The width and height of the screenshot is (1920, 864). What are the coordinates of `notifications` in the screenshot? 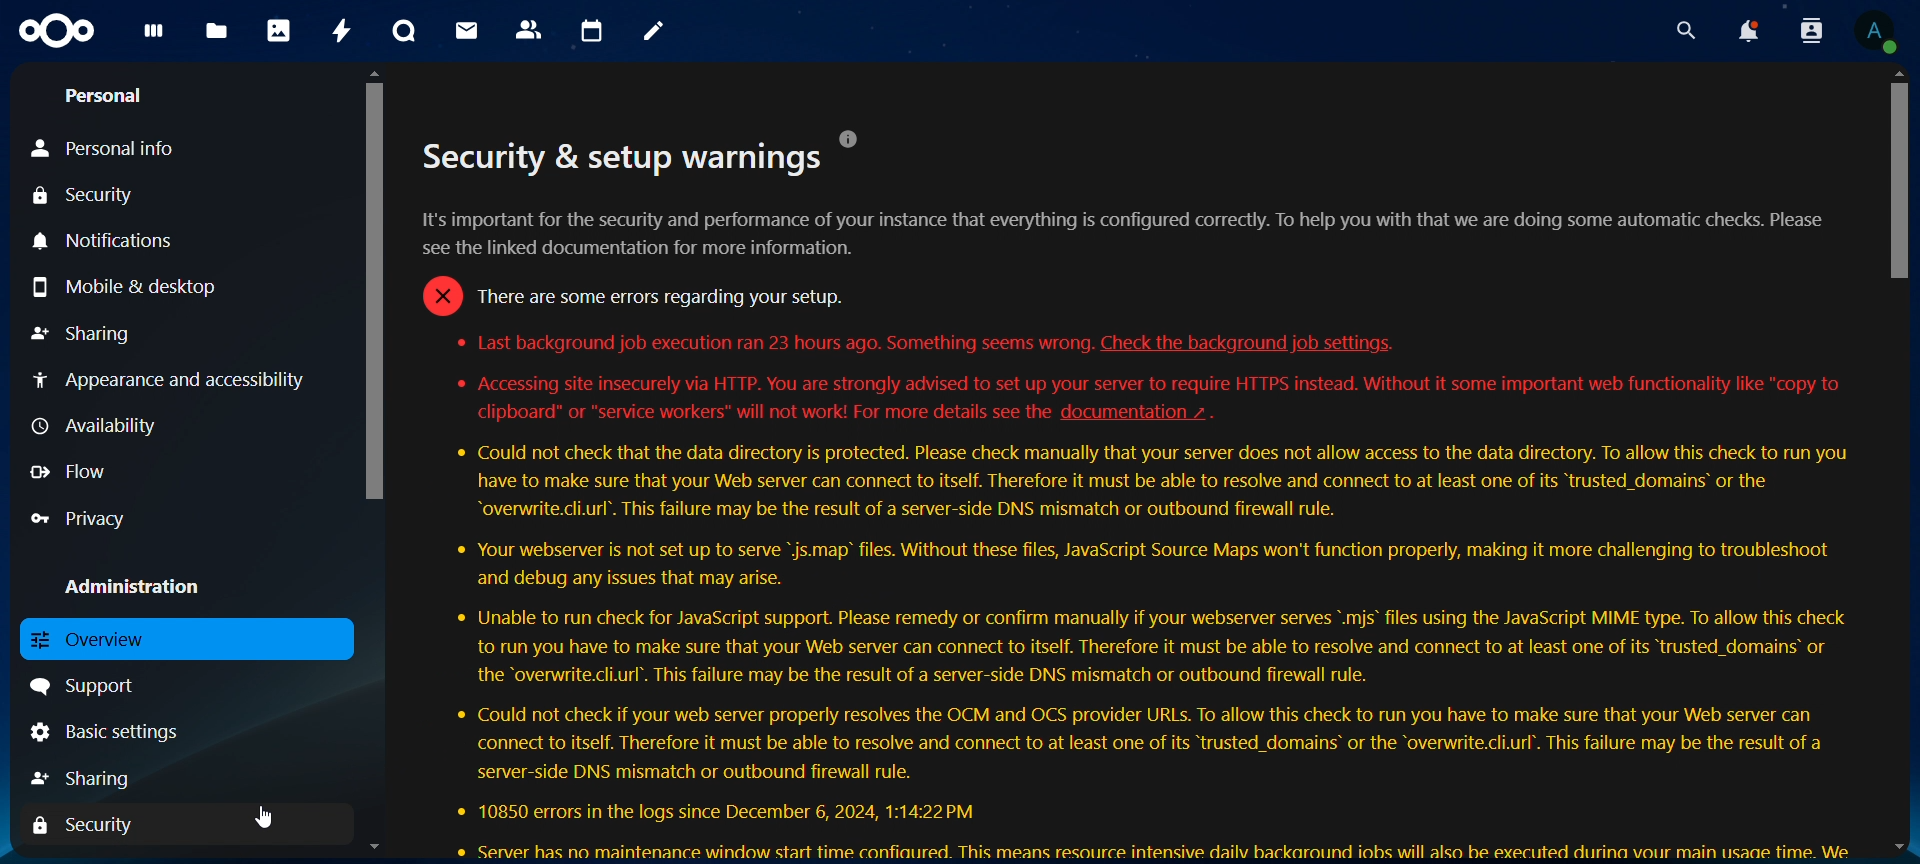 It's located at (1751, 33).